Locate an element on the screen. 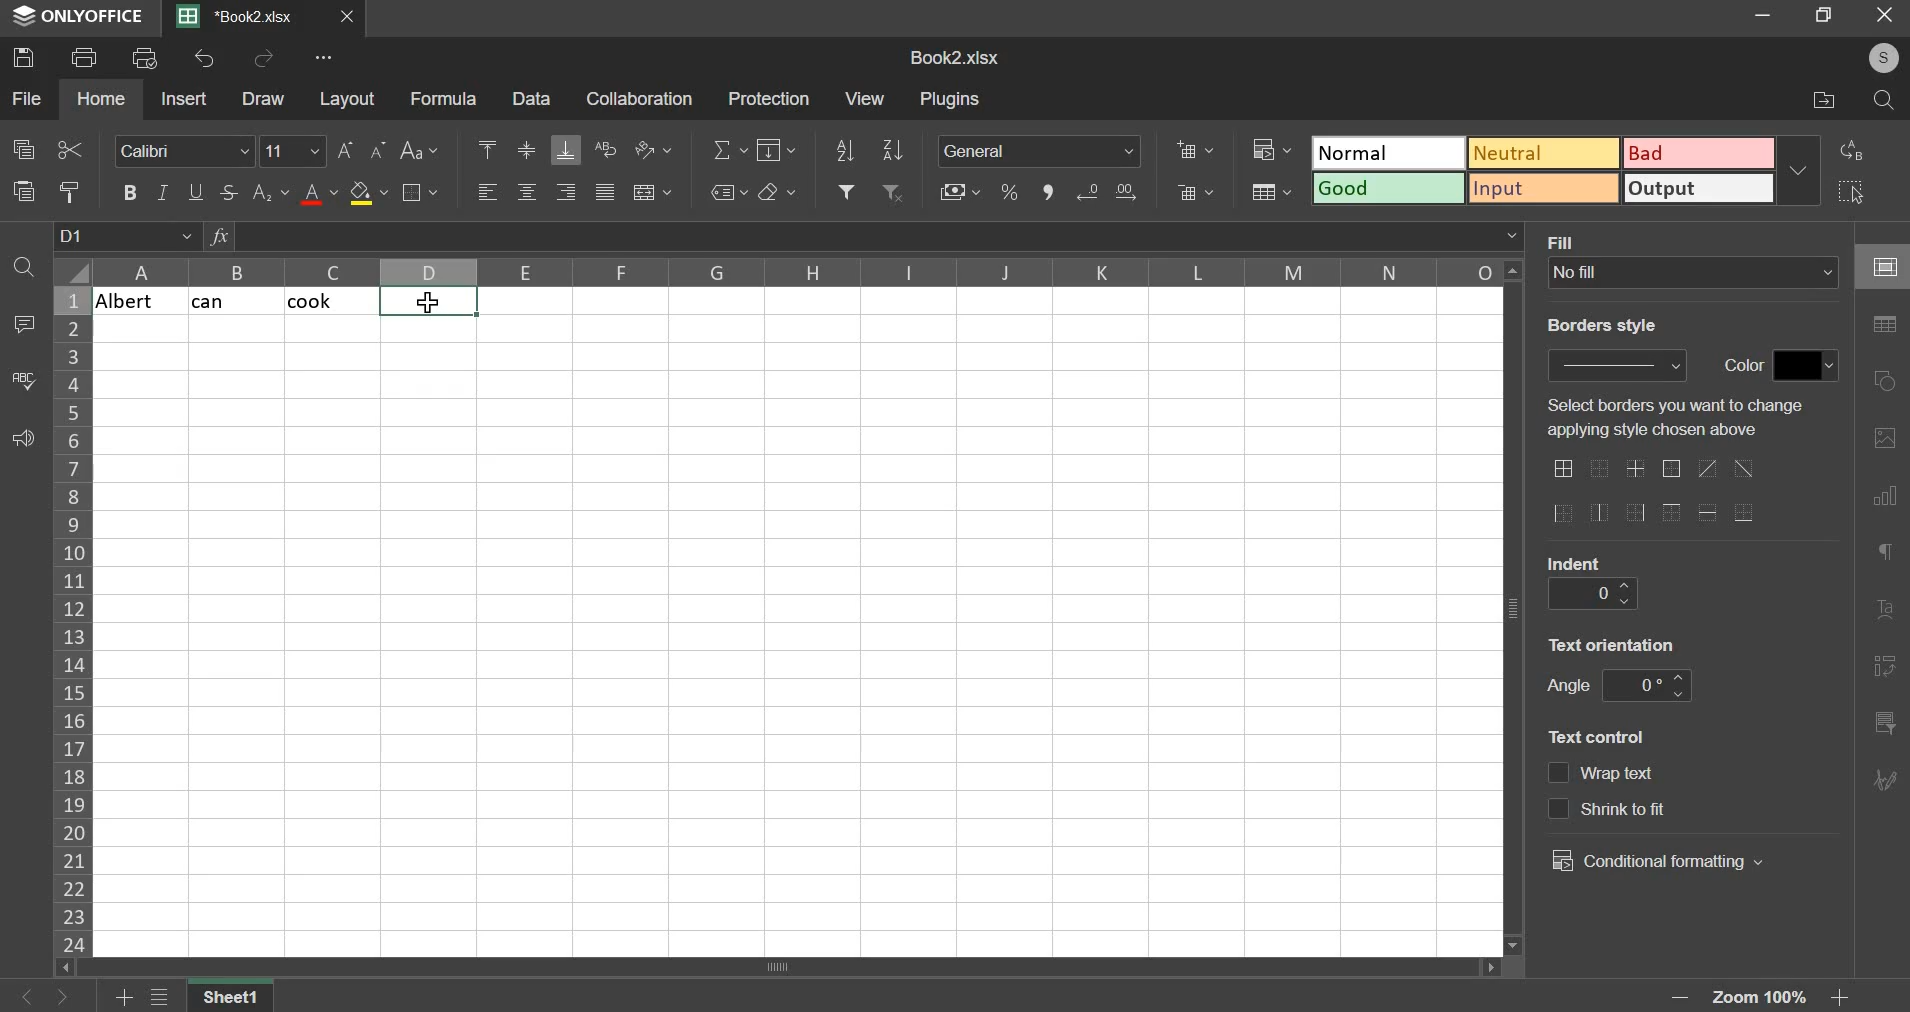 The image size is (1910, 1012). comma style is located at coordinates (1052, 192).